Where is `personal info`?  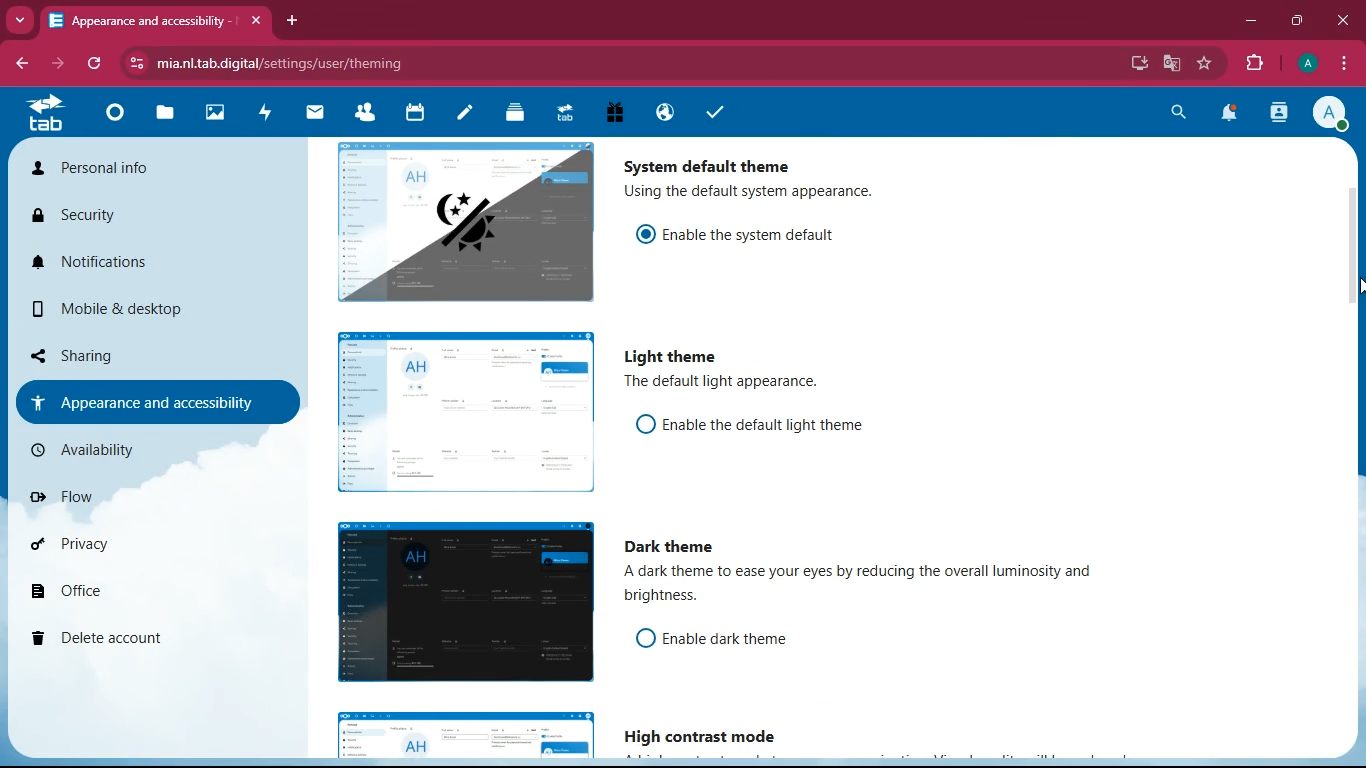 personal info is located at coordinates (124, 172).